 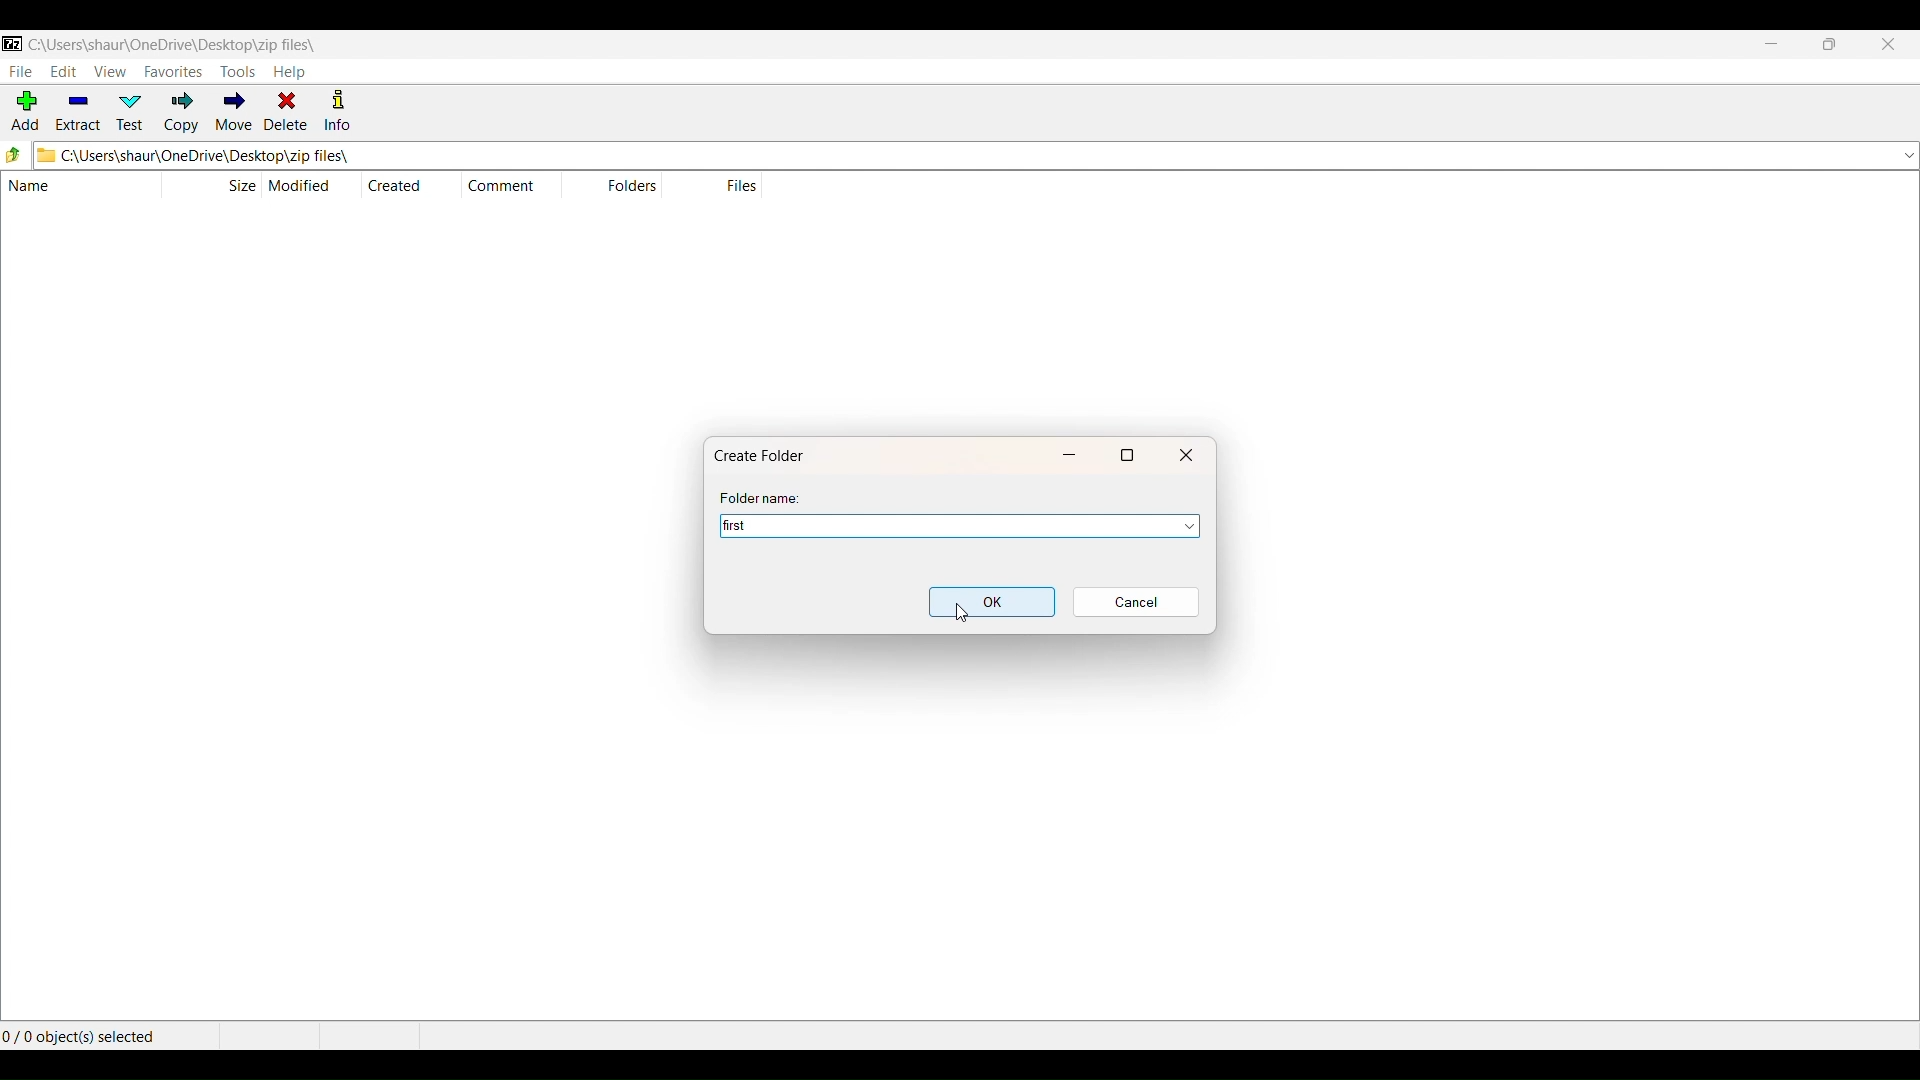 What do you see at coordinates (1181, 526) in the screenshot?
I see `button to view available name for selection` at bounding box center [1181, 526].